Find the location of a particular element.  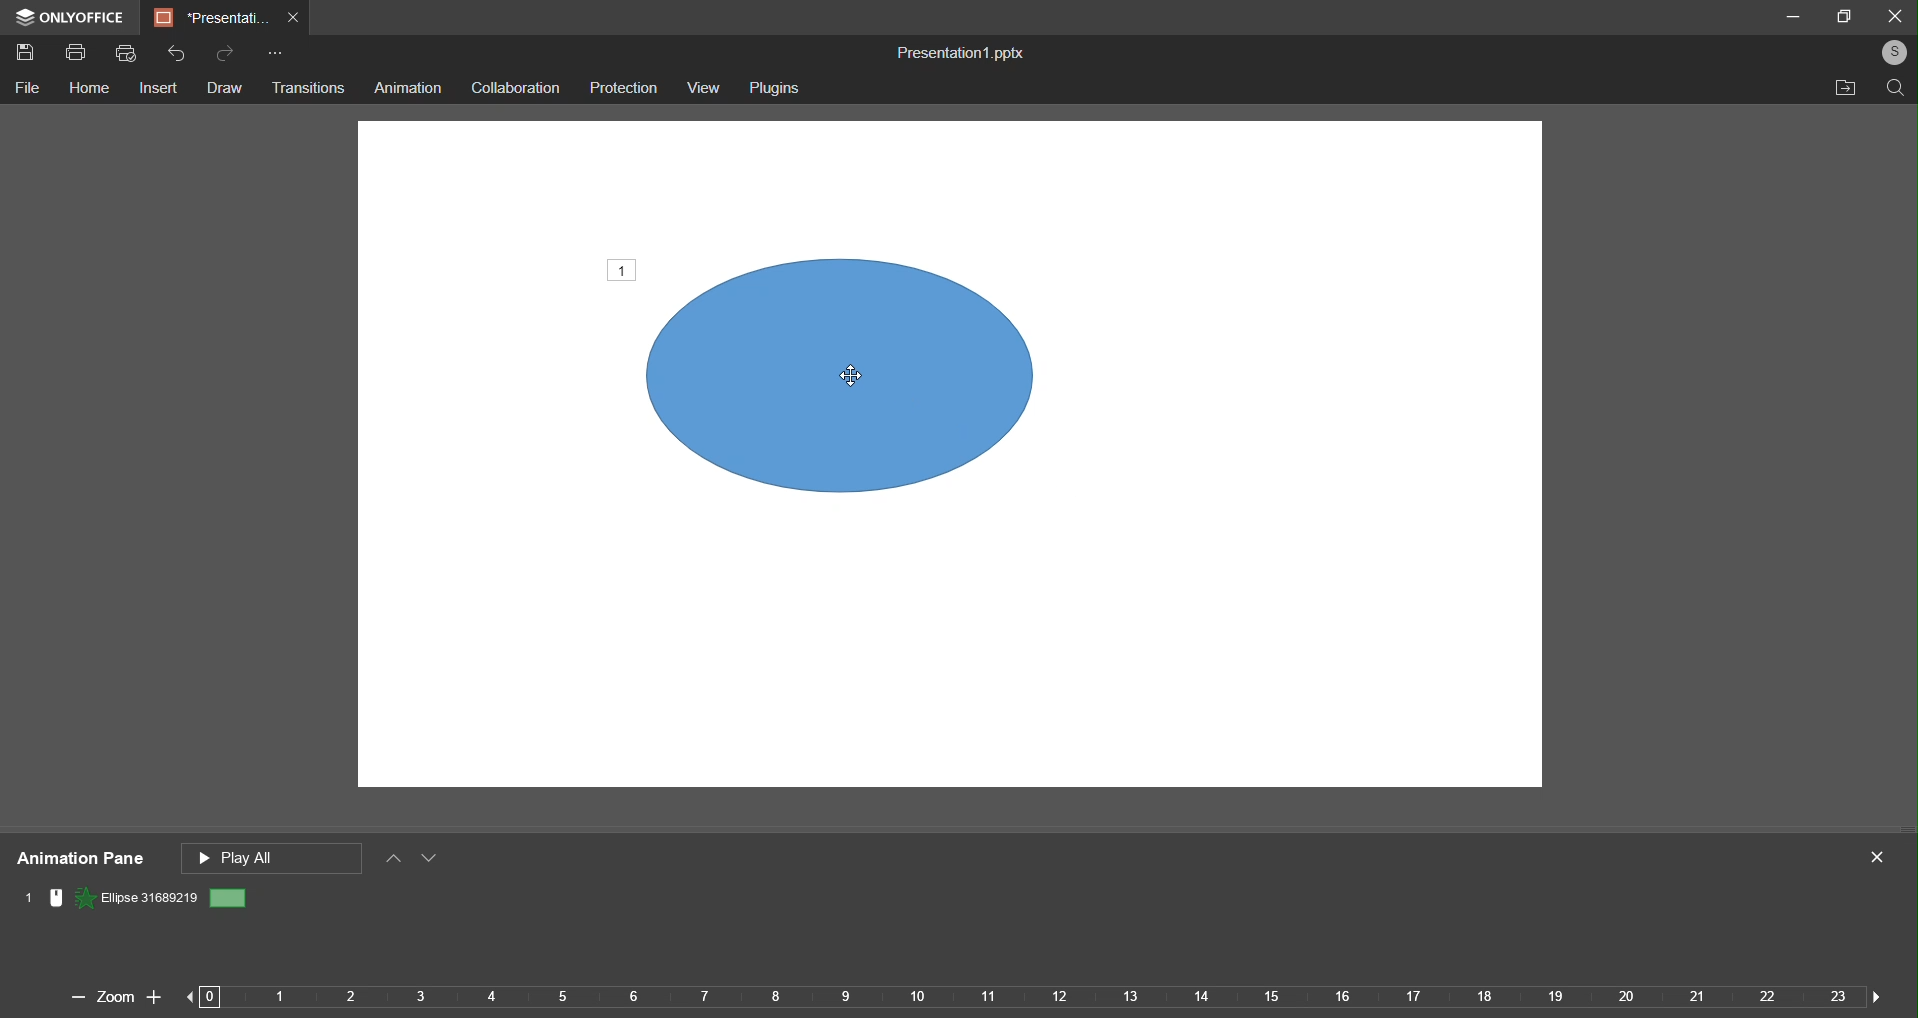

insert is located at coordinates (158, 90).